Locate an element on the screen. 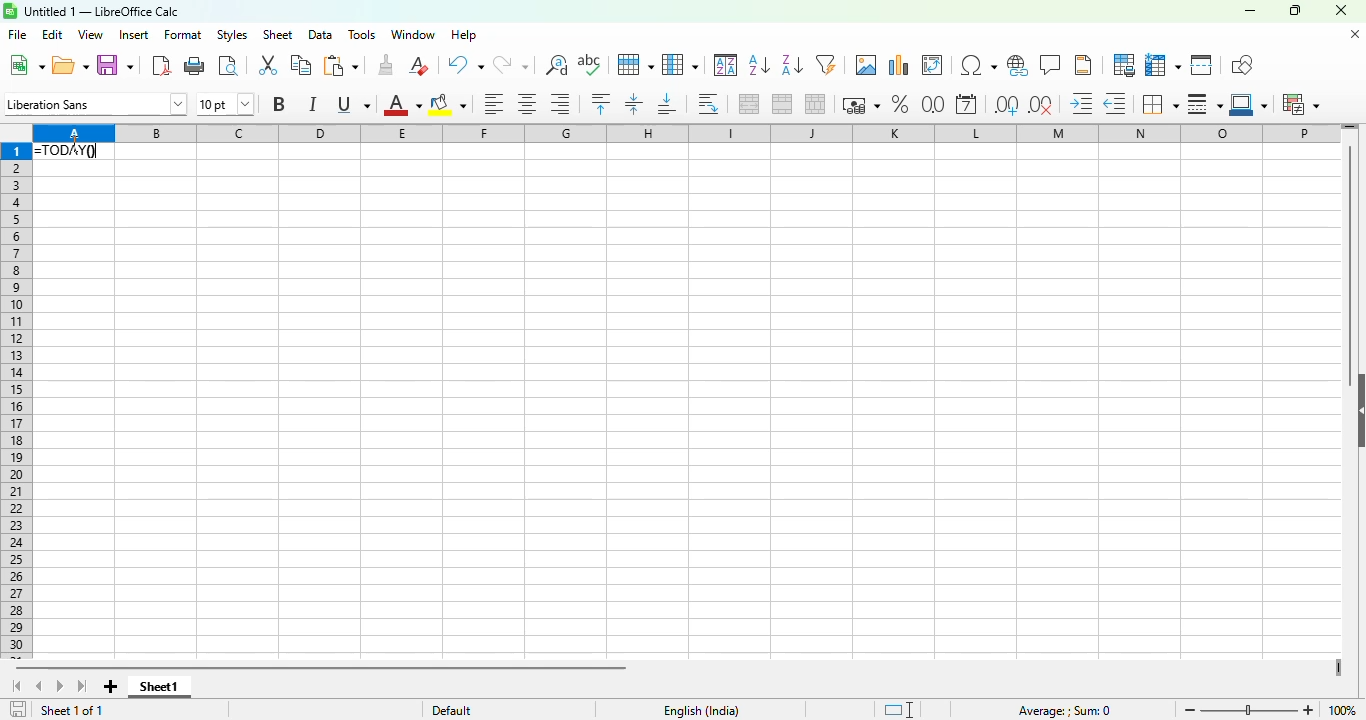  tools is located at coordinates (361, 35).